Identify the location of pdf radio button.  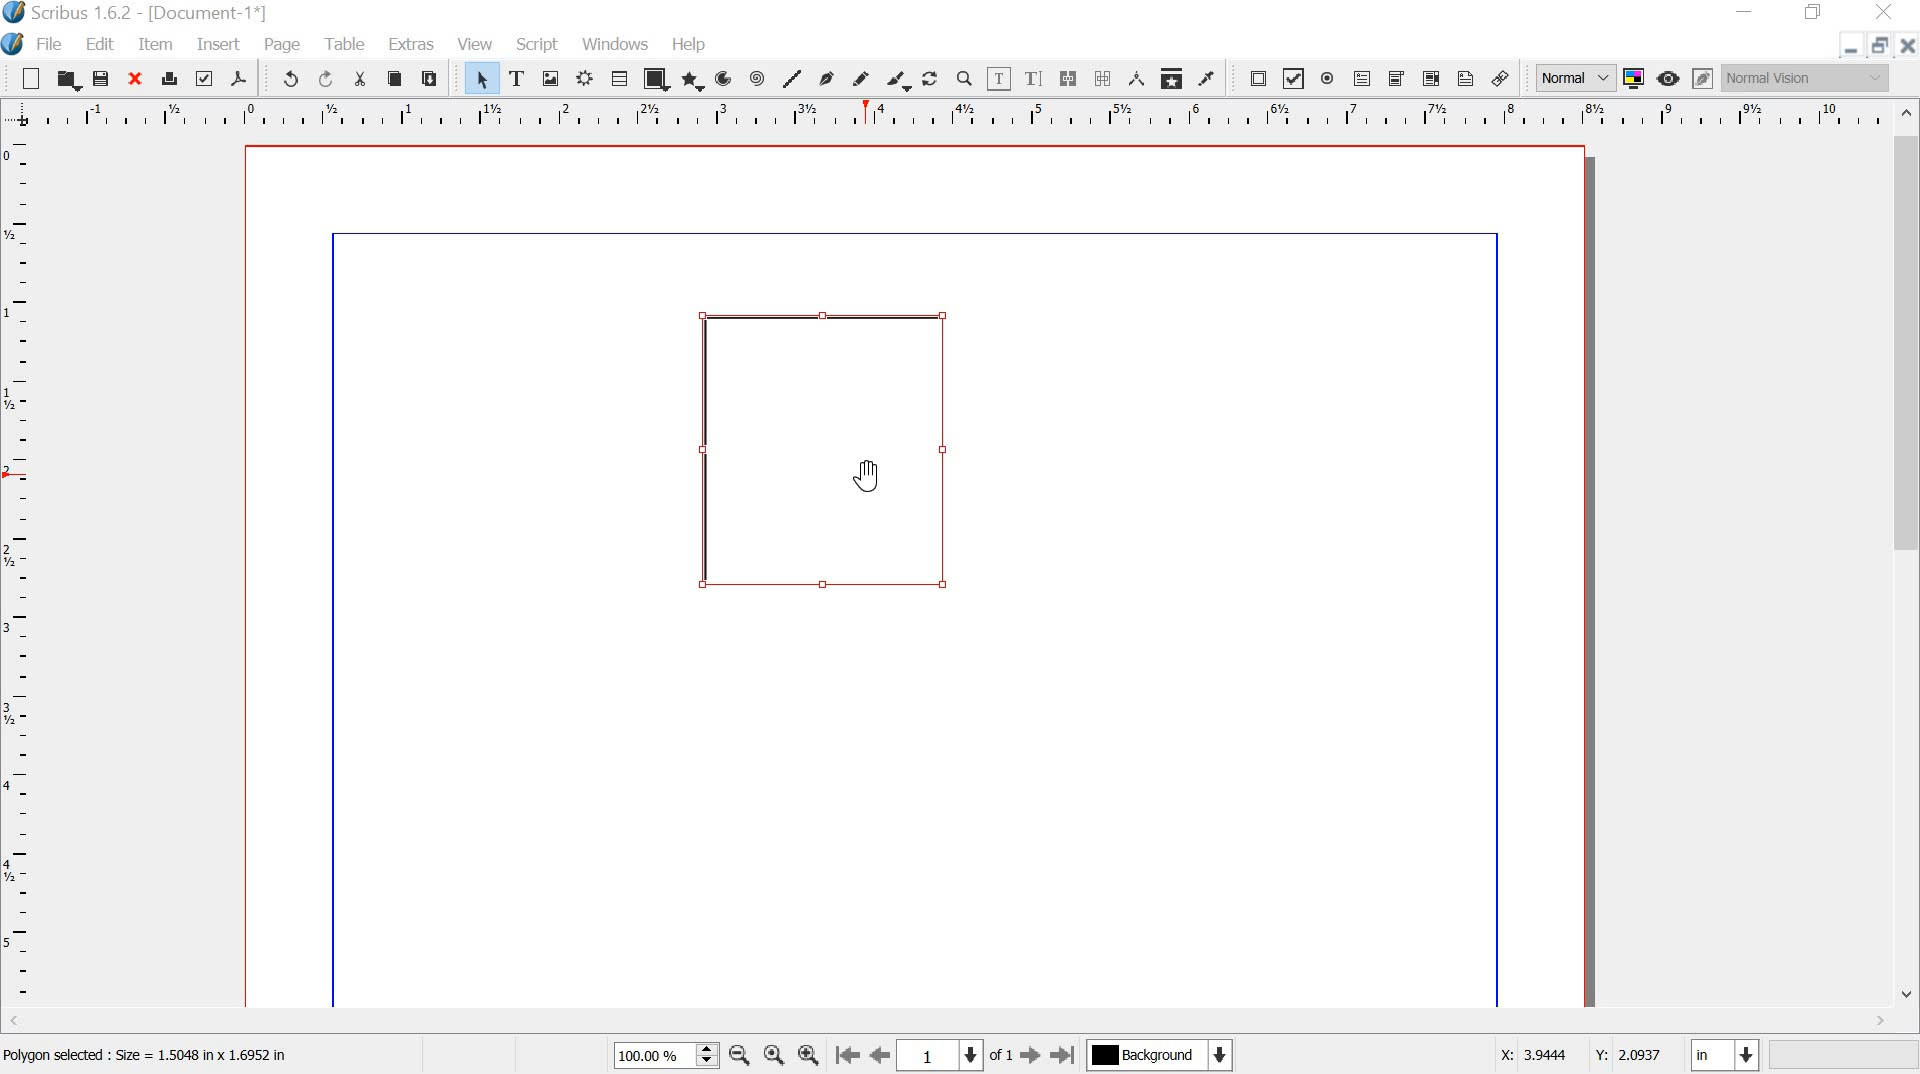
(1331, 80).